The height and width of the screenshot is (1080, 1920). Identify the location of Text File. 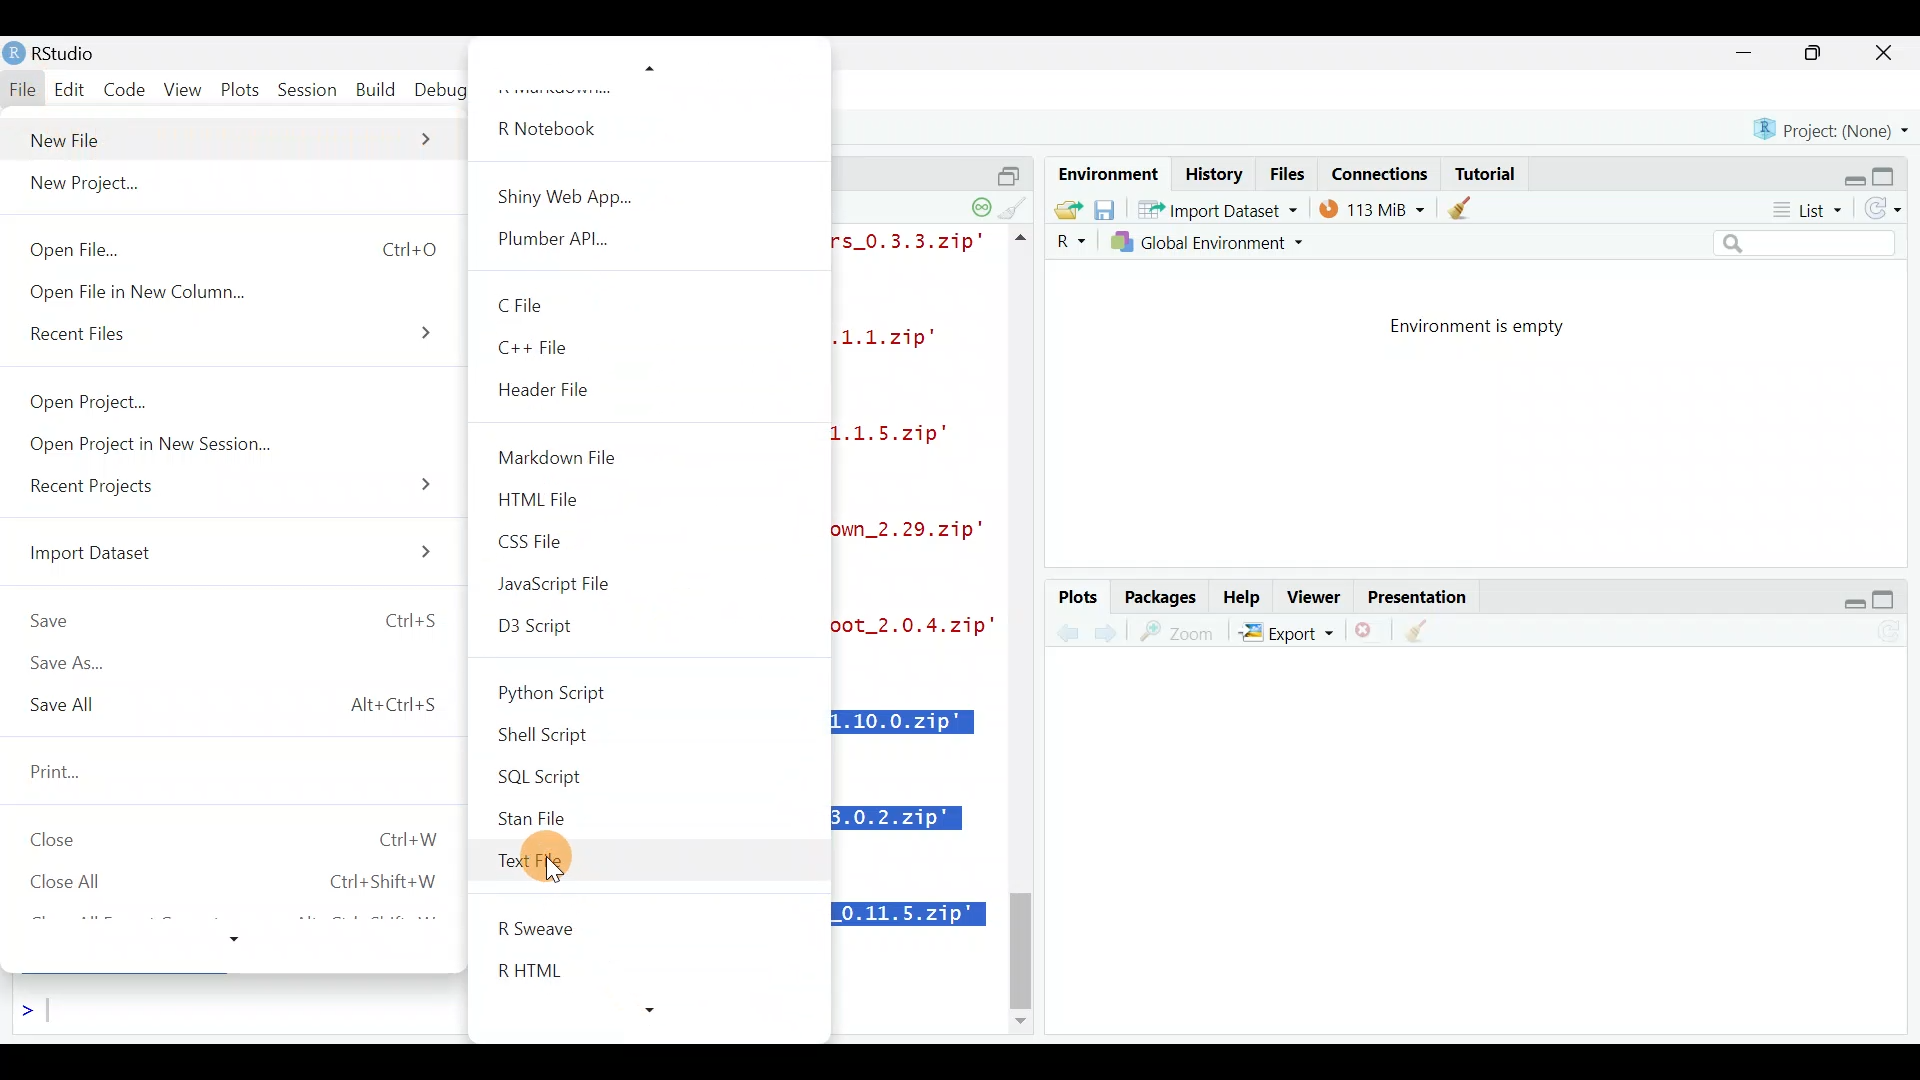
(551, 858).